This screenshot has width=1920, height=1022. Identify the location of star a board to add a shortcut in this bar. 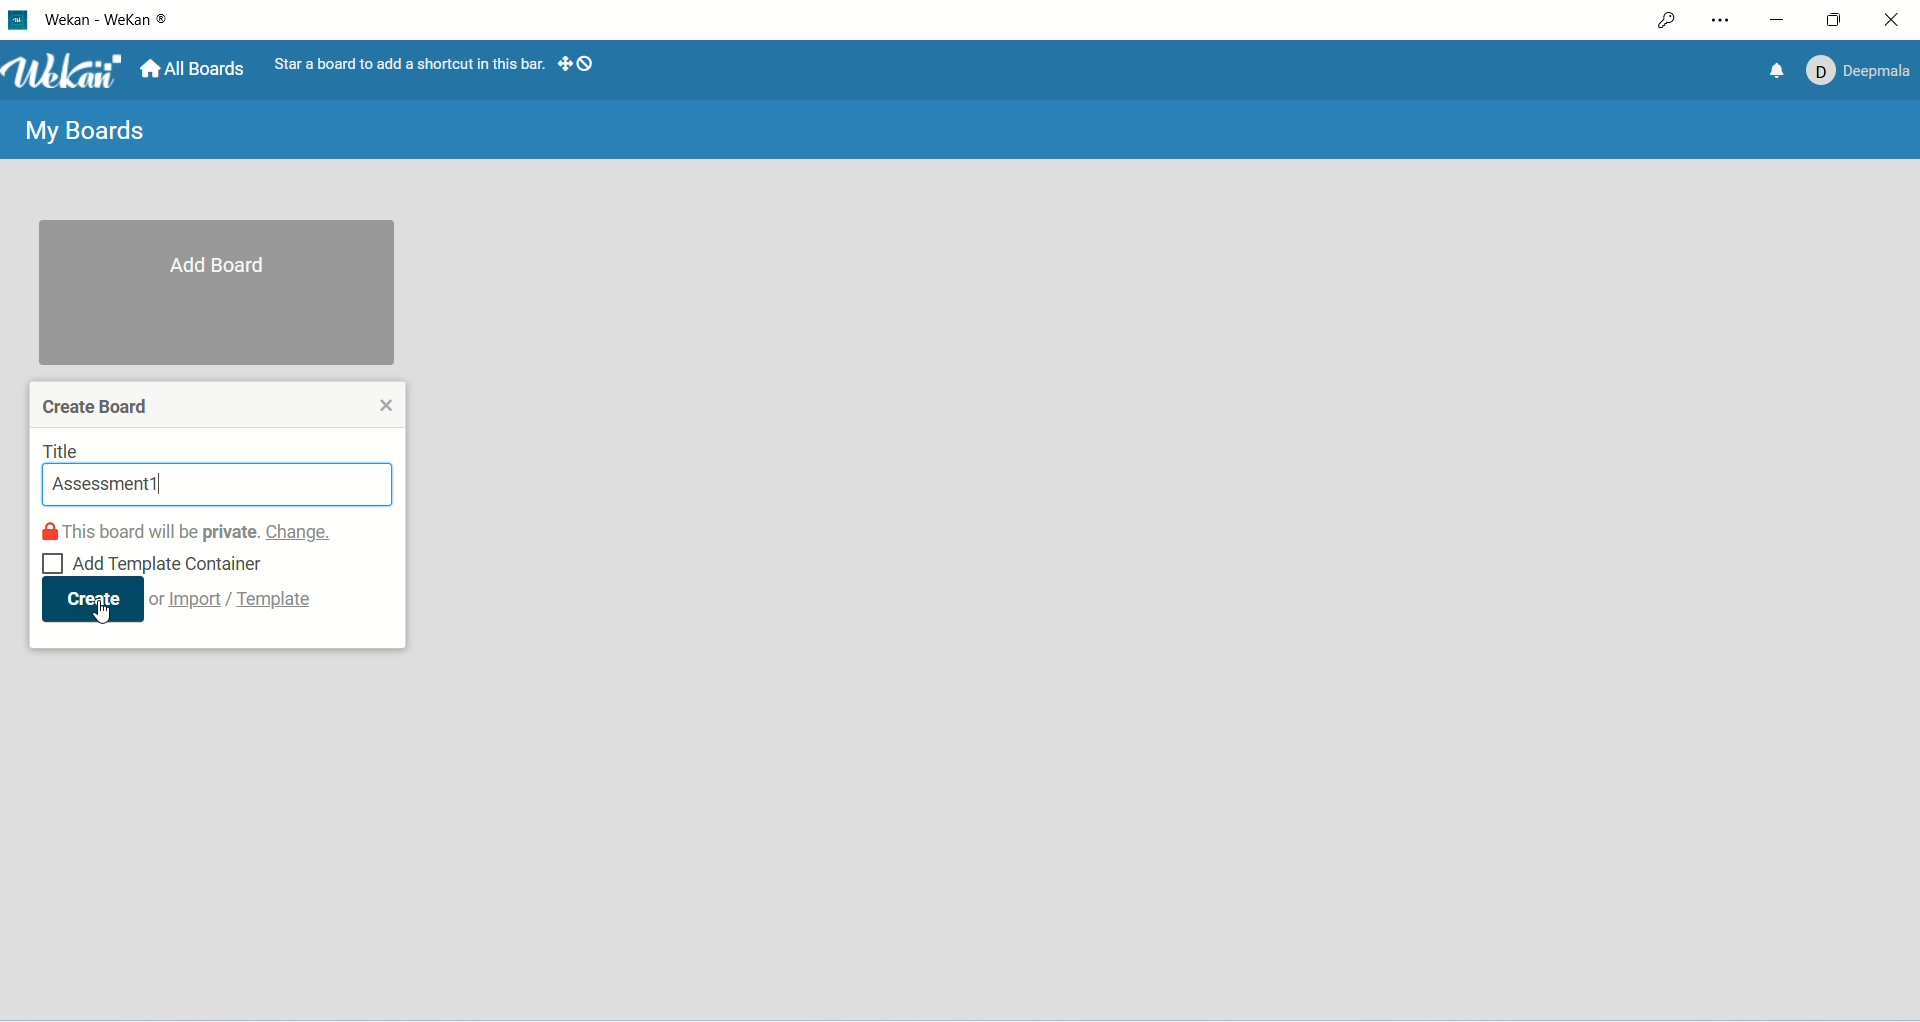
(406, 64).